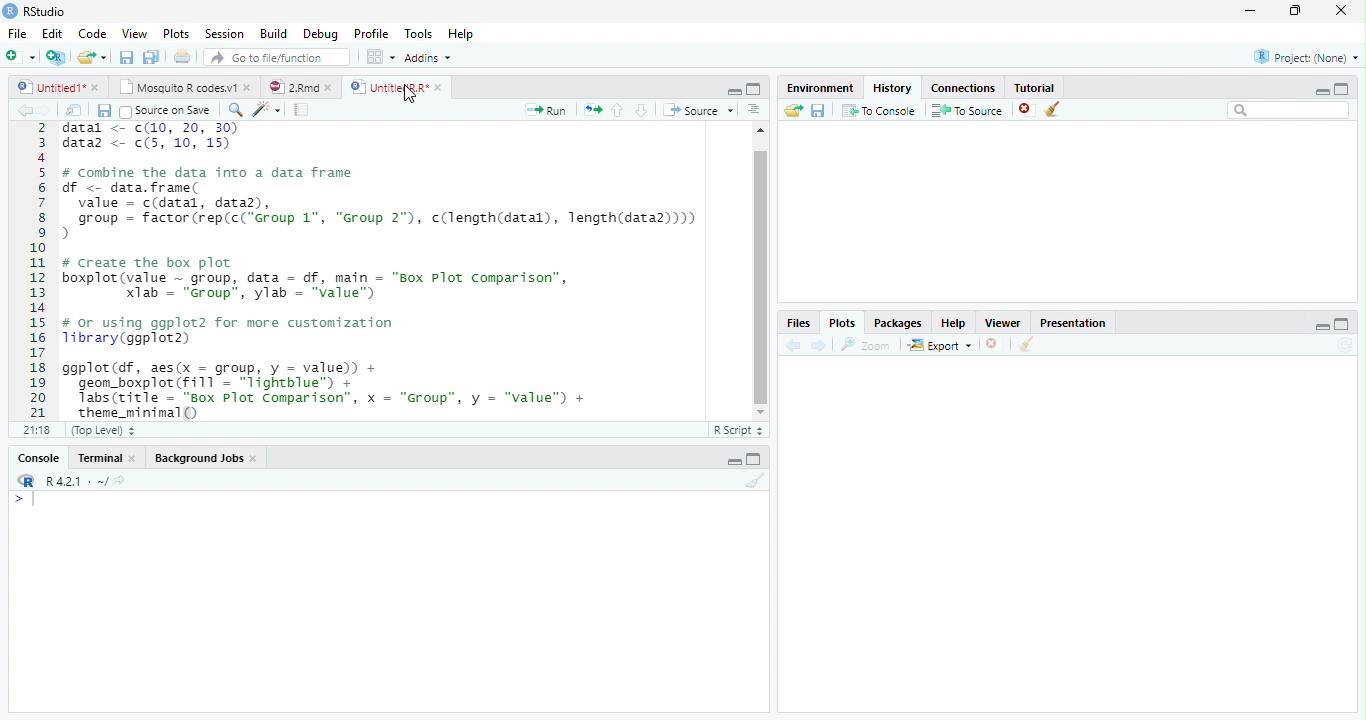  Describe the element at coordinates (174, 33) in the screenshot. I see `Plots` at that location.